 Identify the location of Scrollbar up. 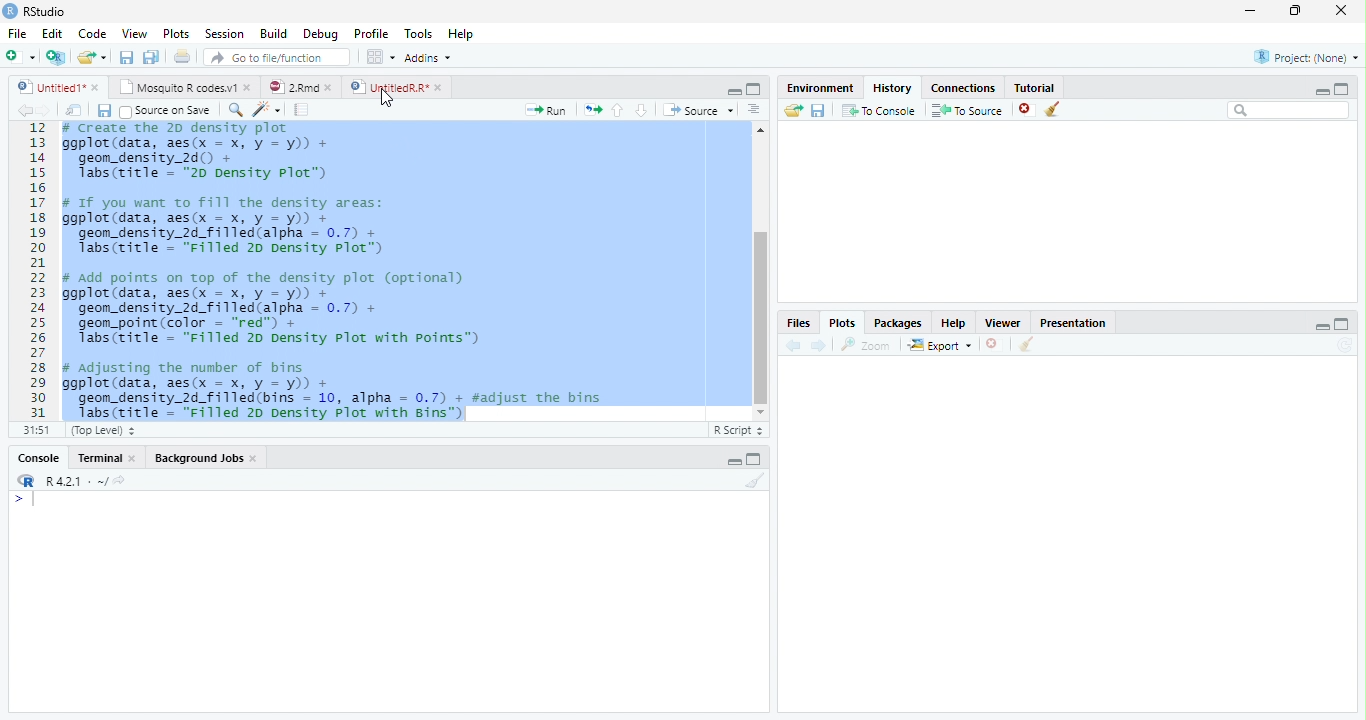
(758, 130).